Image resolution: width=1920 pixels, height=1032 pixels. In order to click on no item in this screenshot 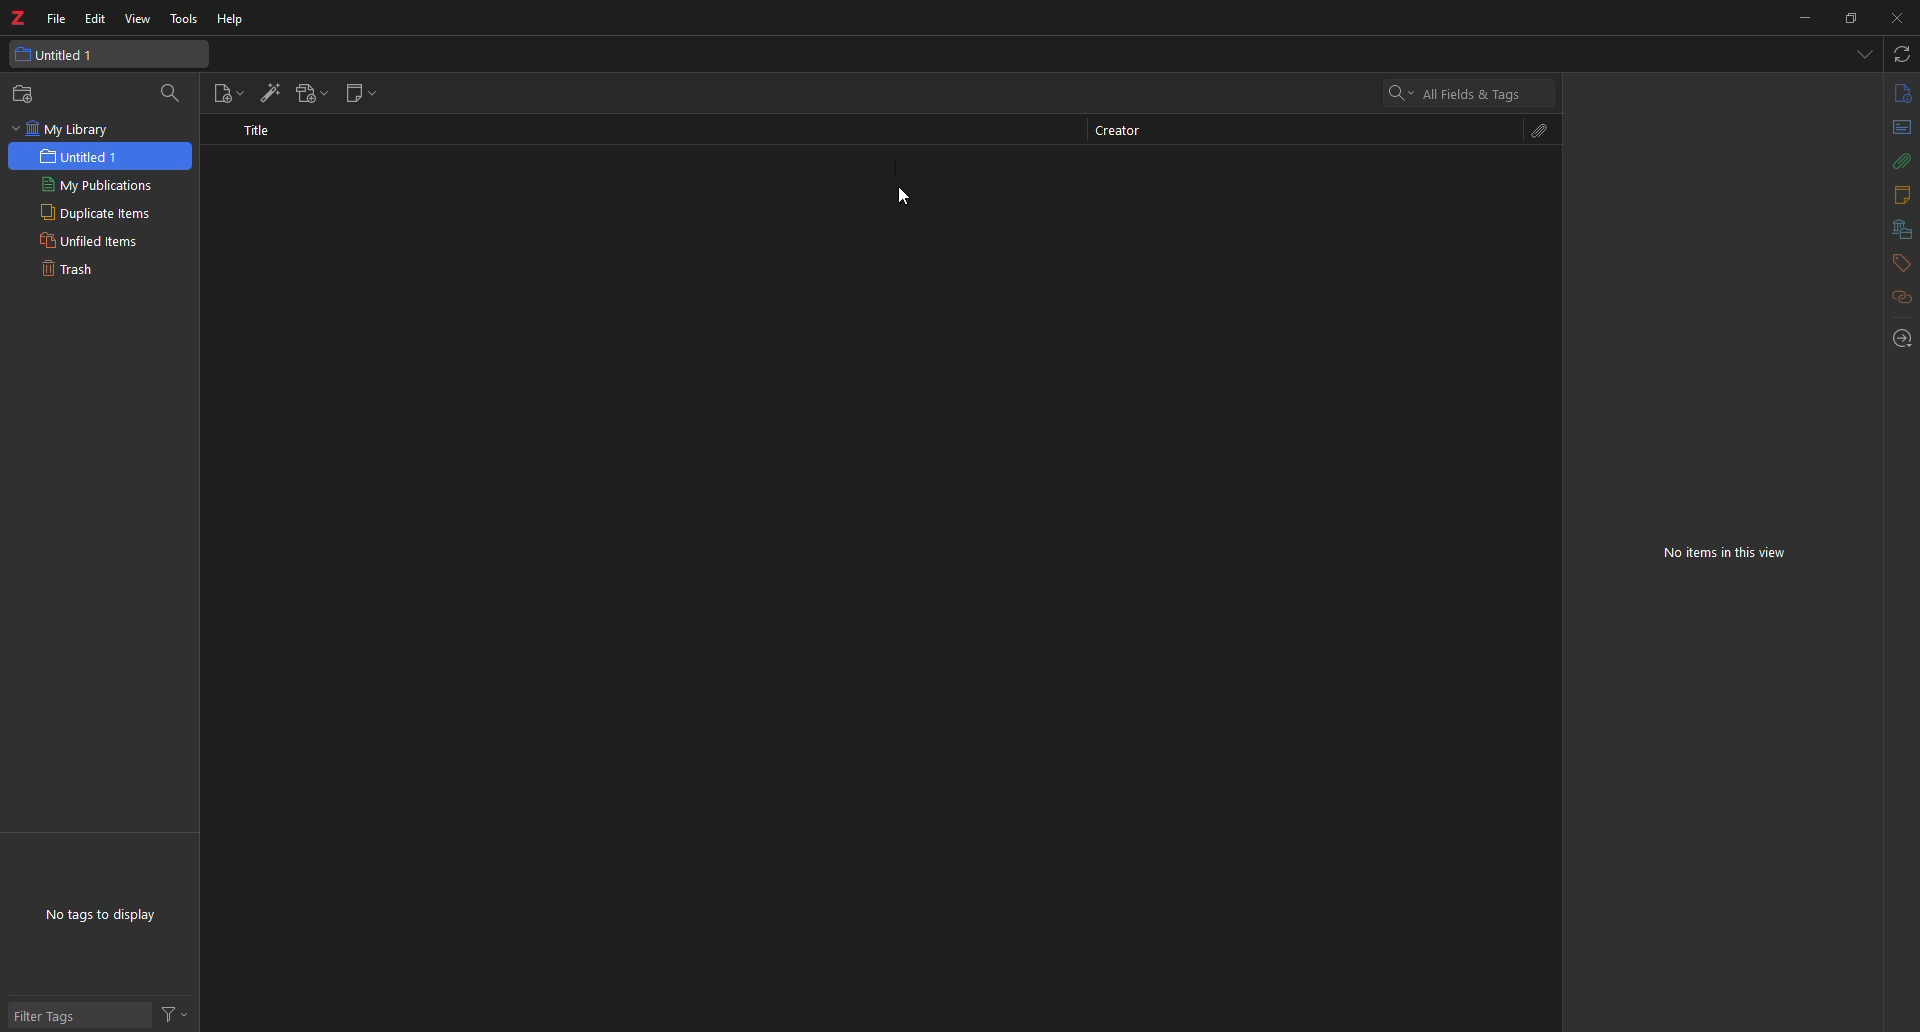, I will do `click(1728, 552)`.